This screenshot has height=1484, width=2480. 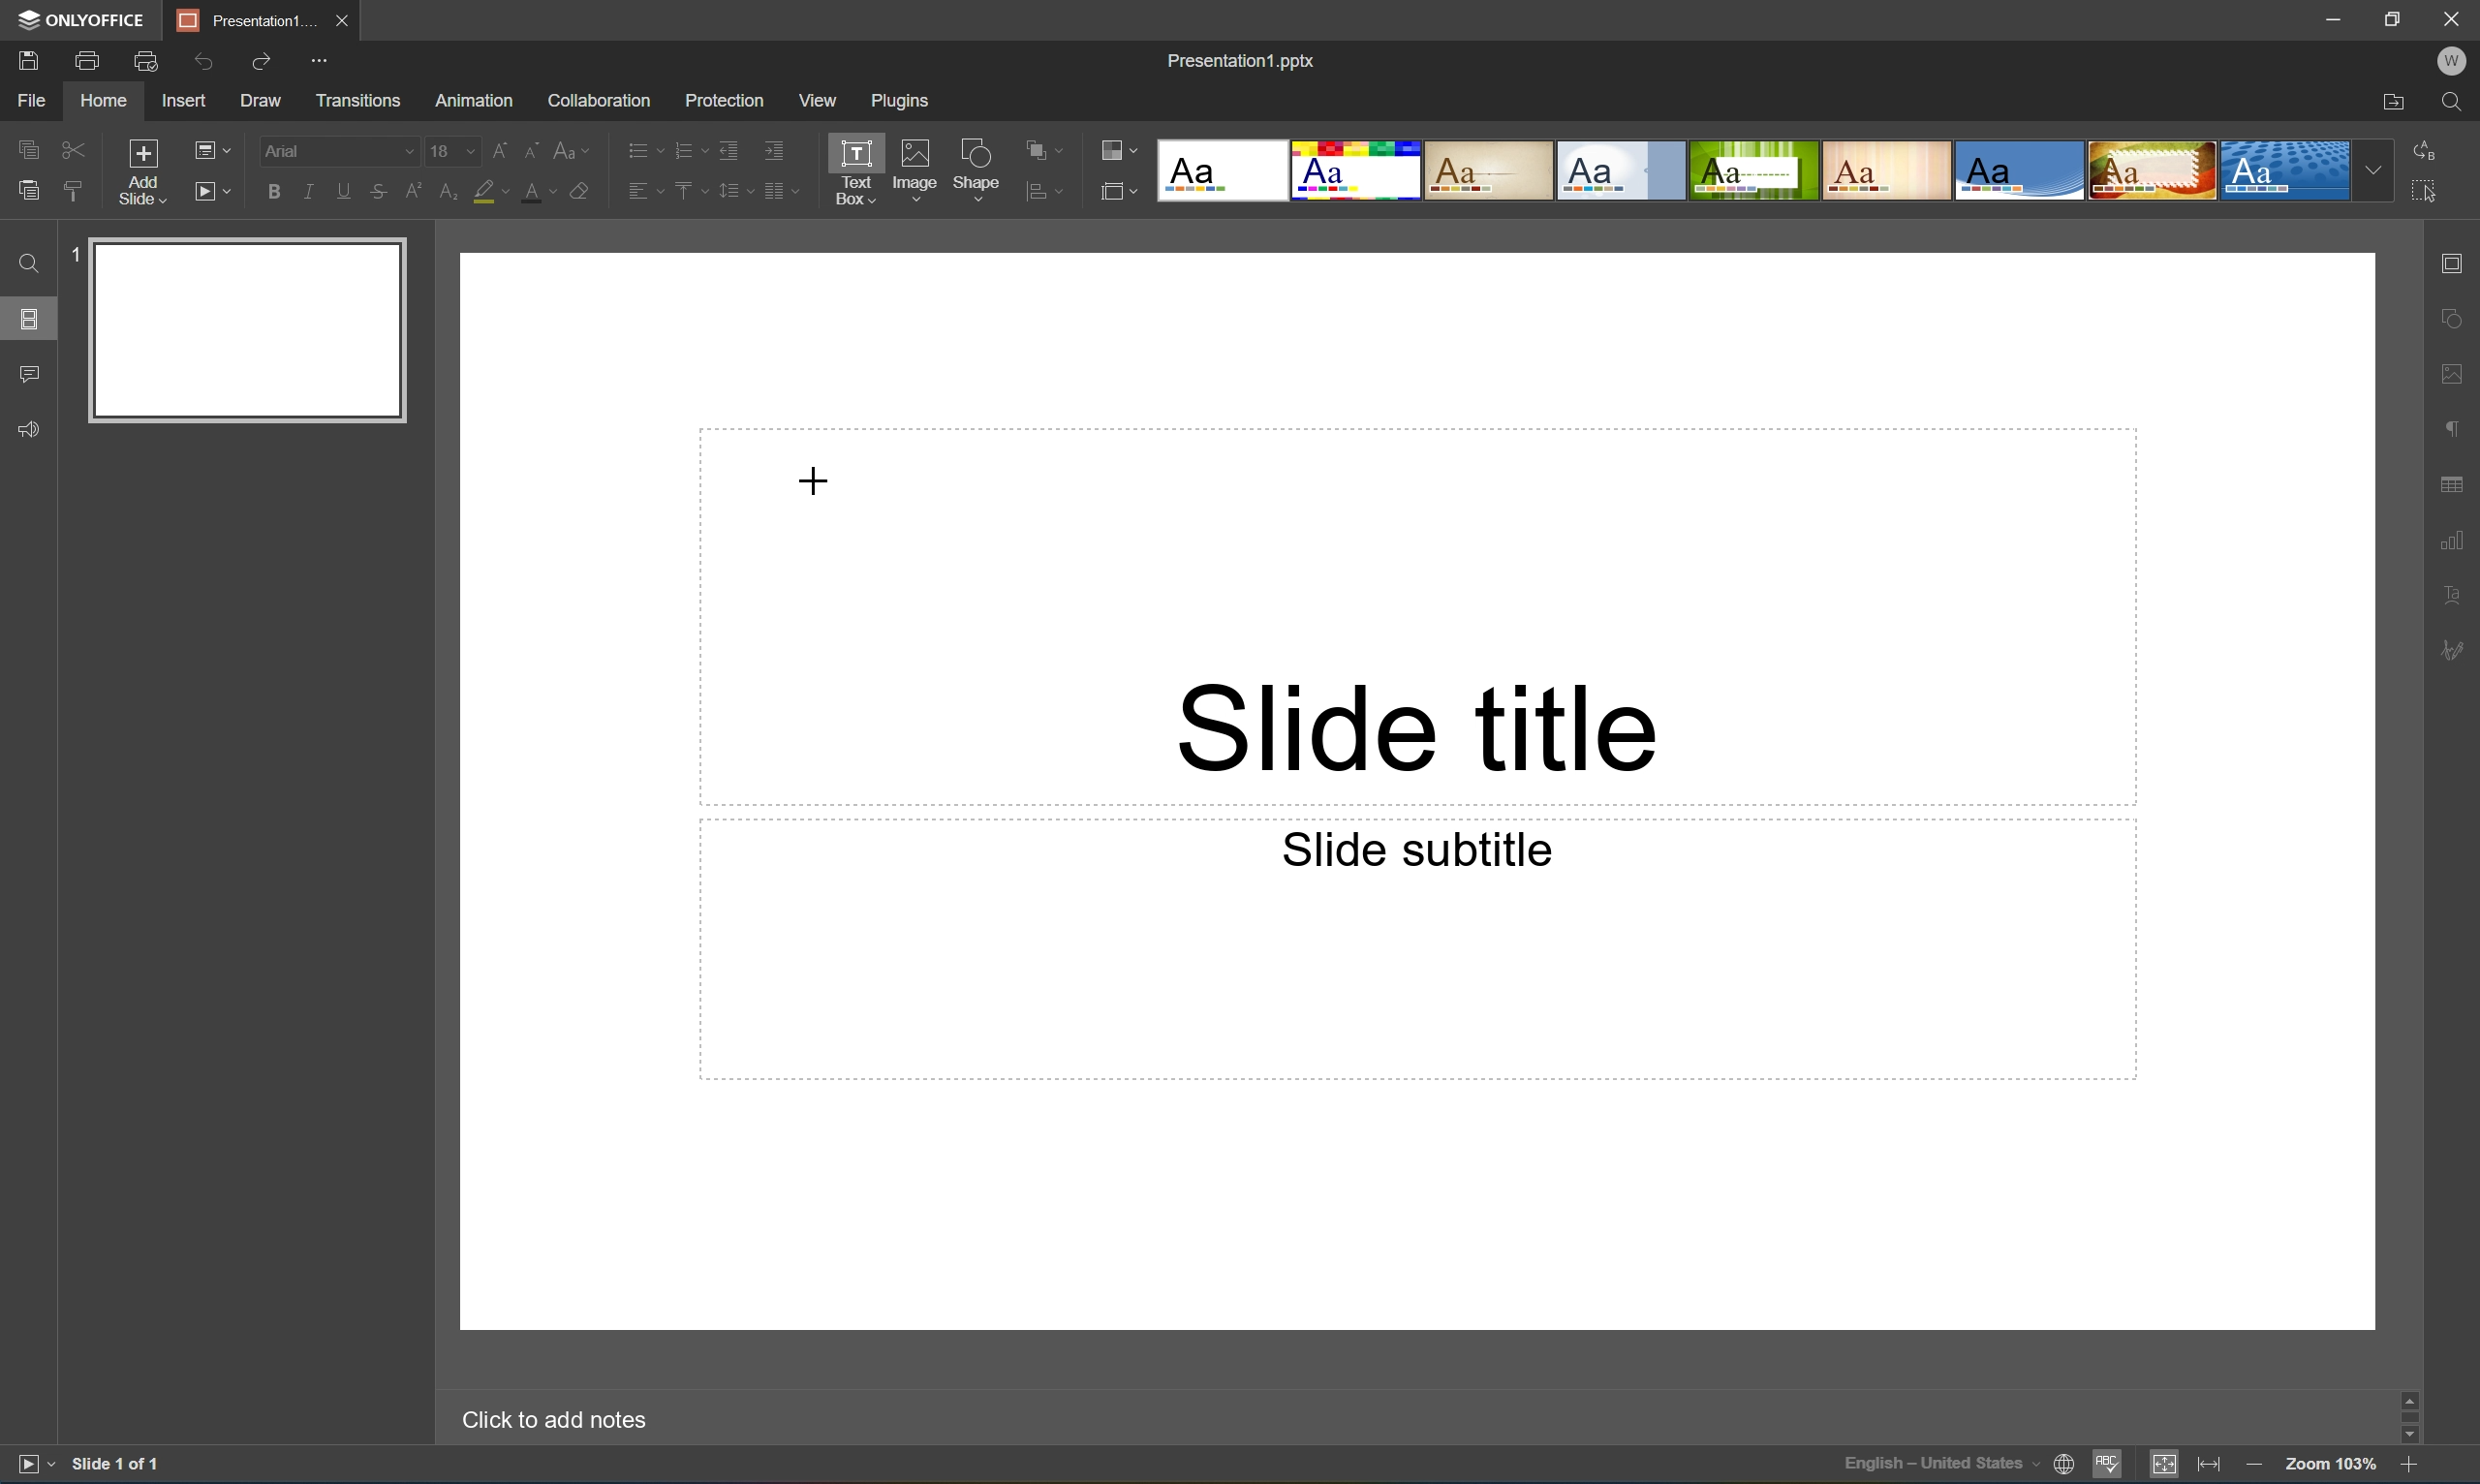 What do you see at coordinates (31, 100) in the screenshot?
I see `File` at bounding box center [31, 100].